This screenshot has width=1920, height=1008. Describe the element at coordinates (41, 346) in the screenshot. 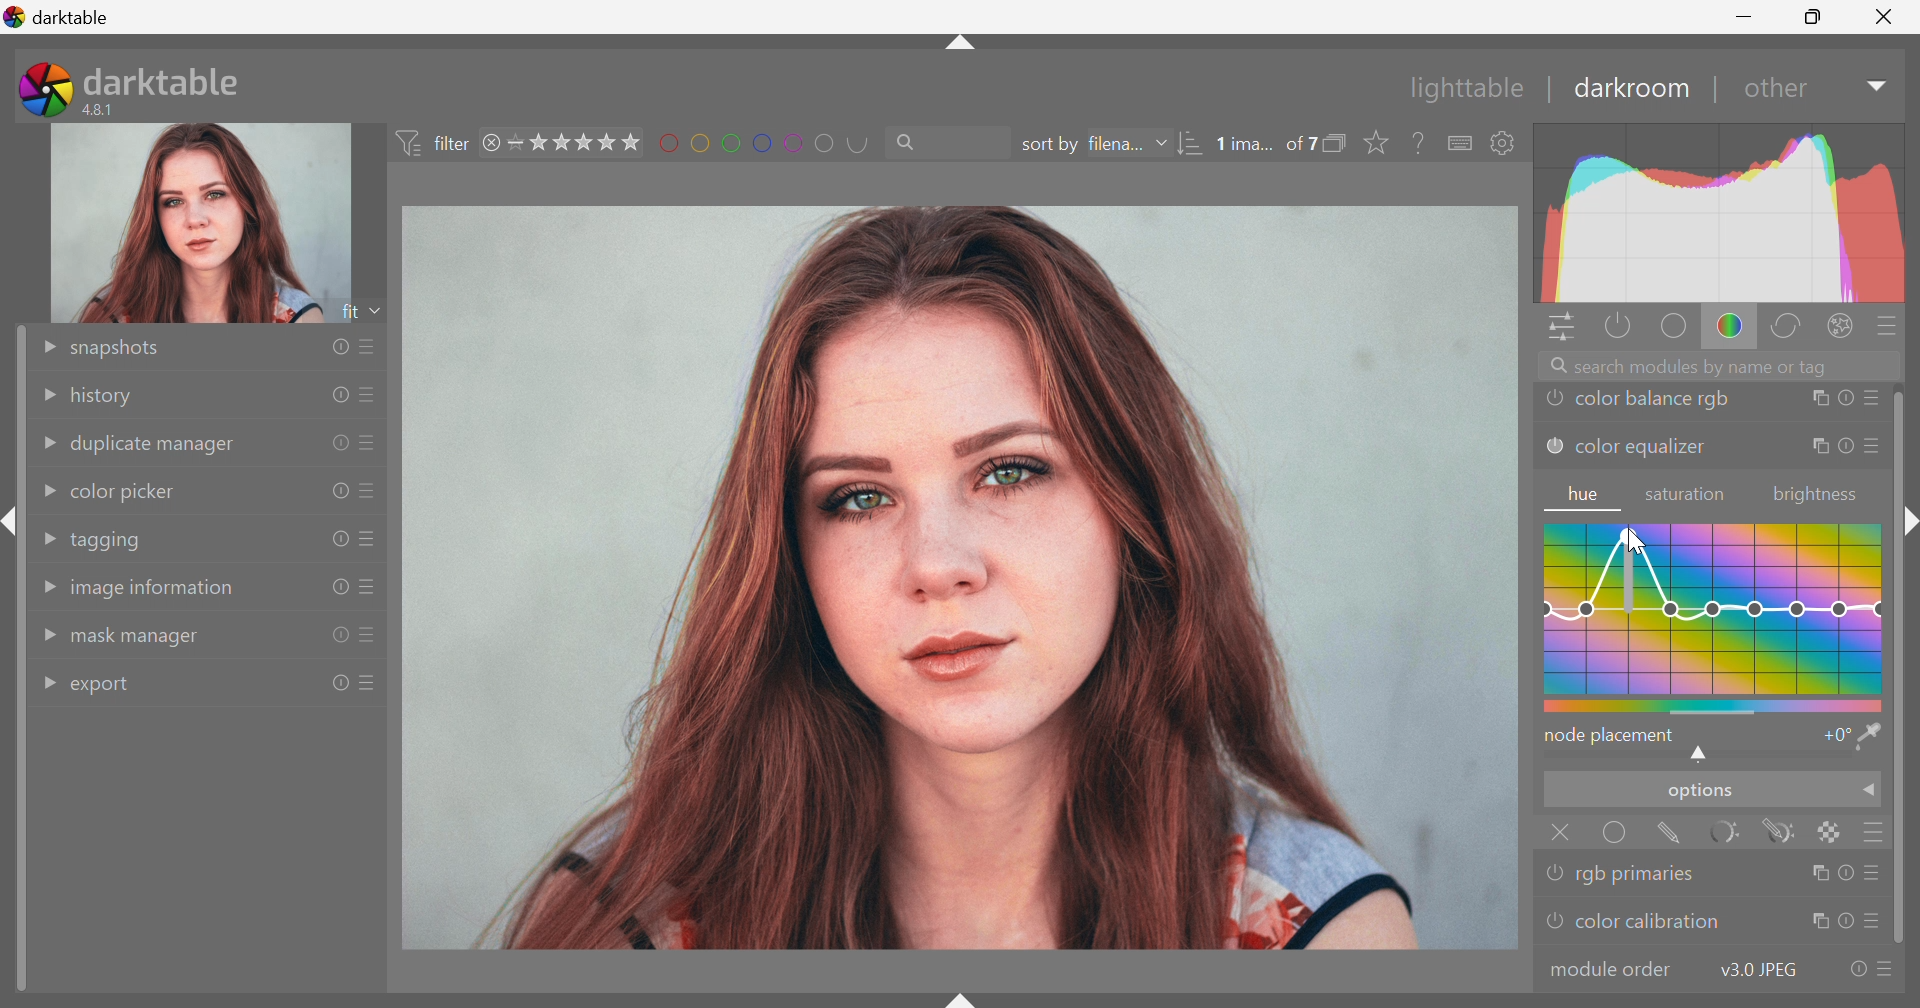

I see `Drop Down` at that location.